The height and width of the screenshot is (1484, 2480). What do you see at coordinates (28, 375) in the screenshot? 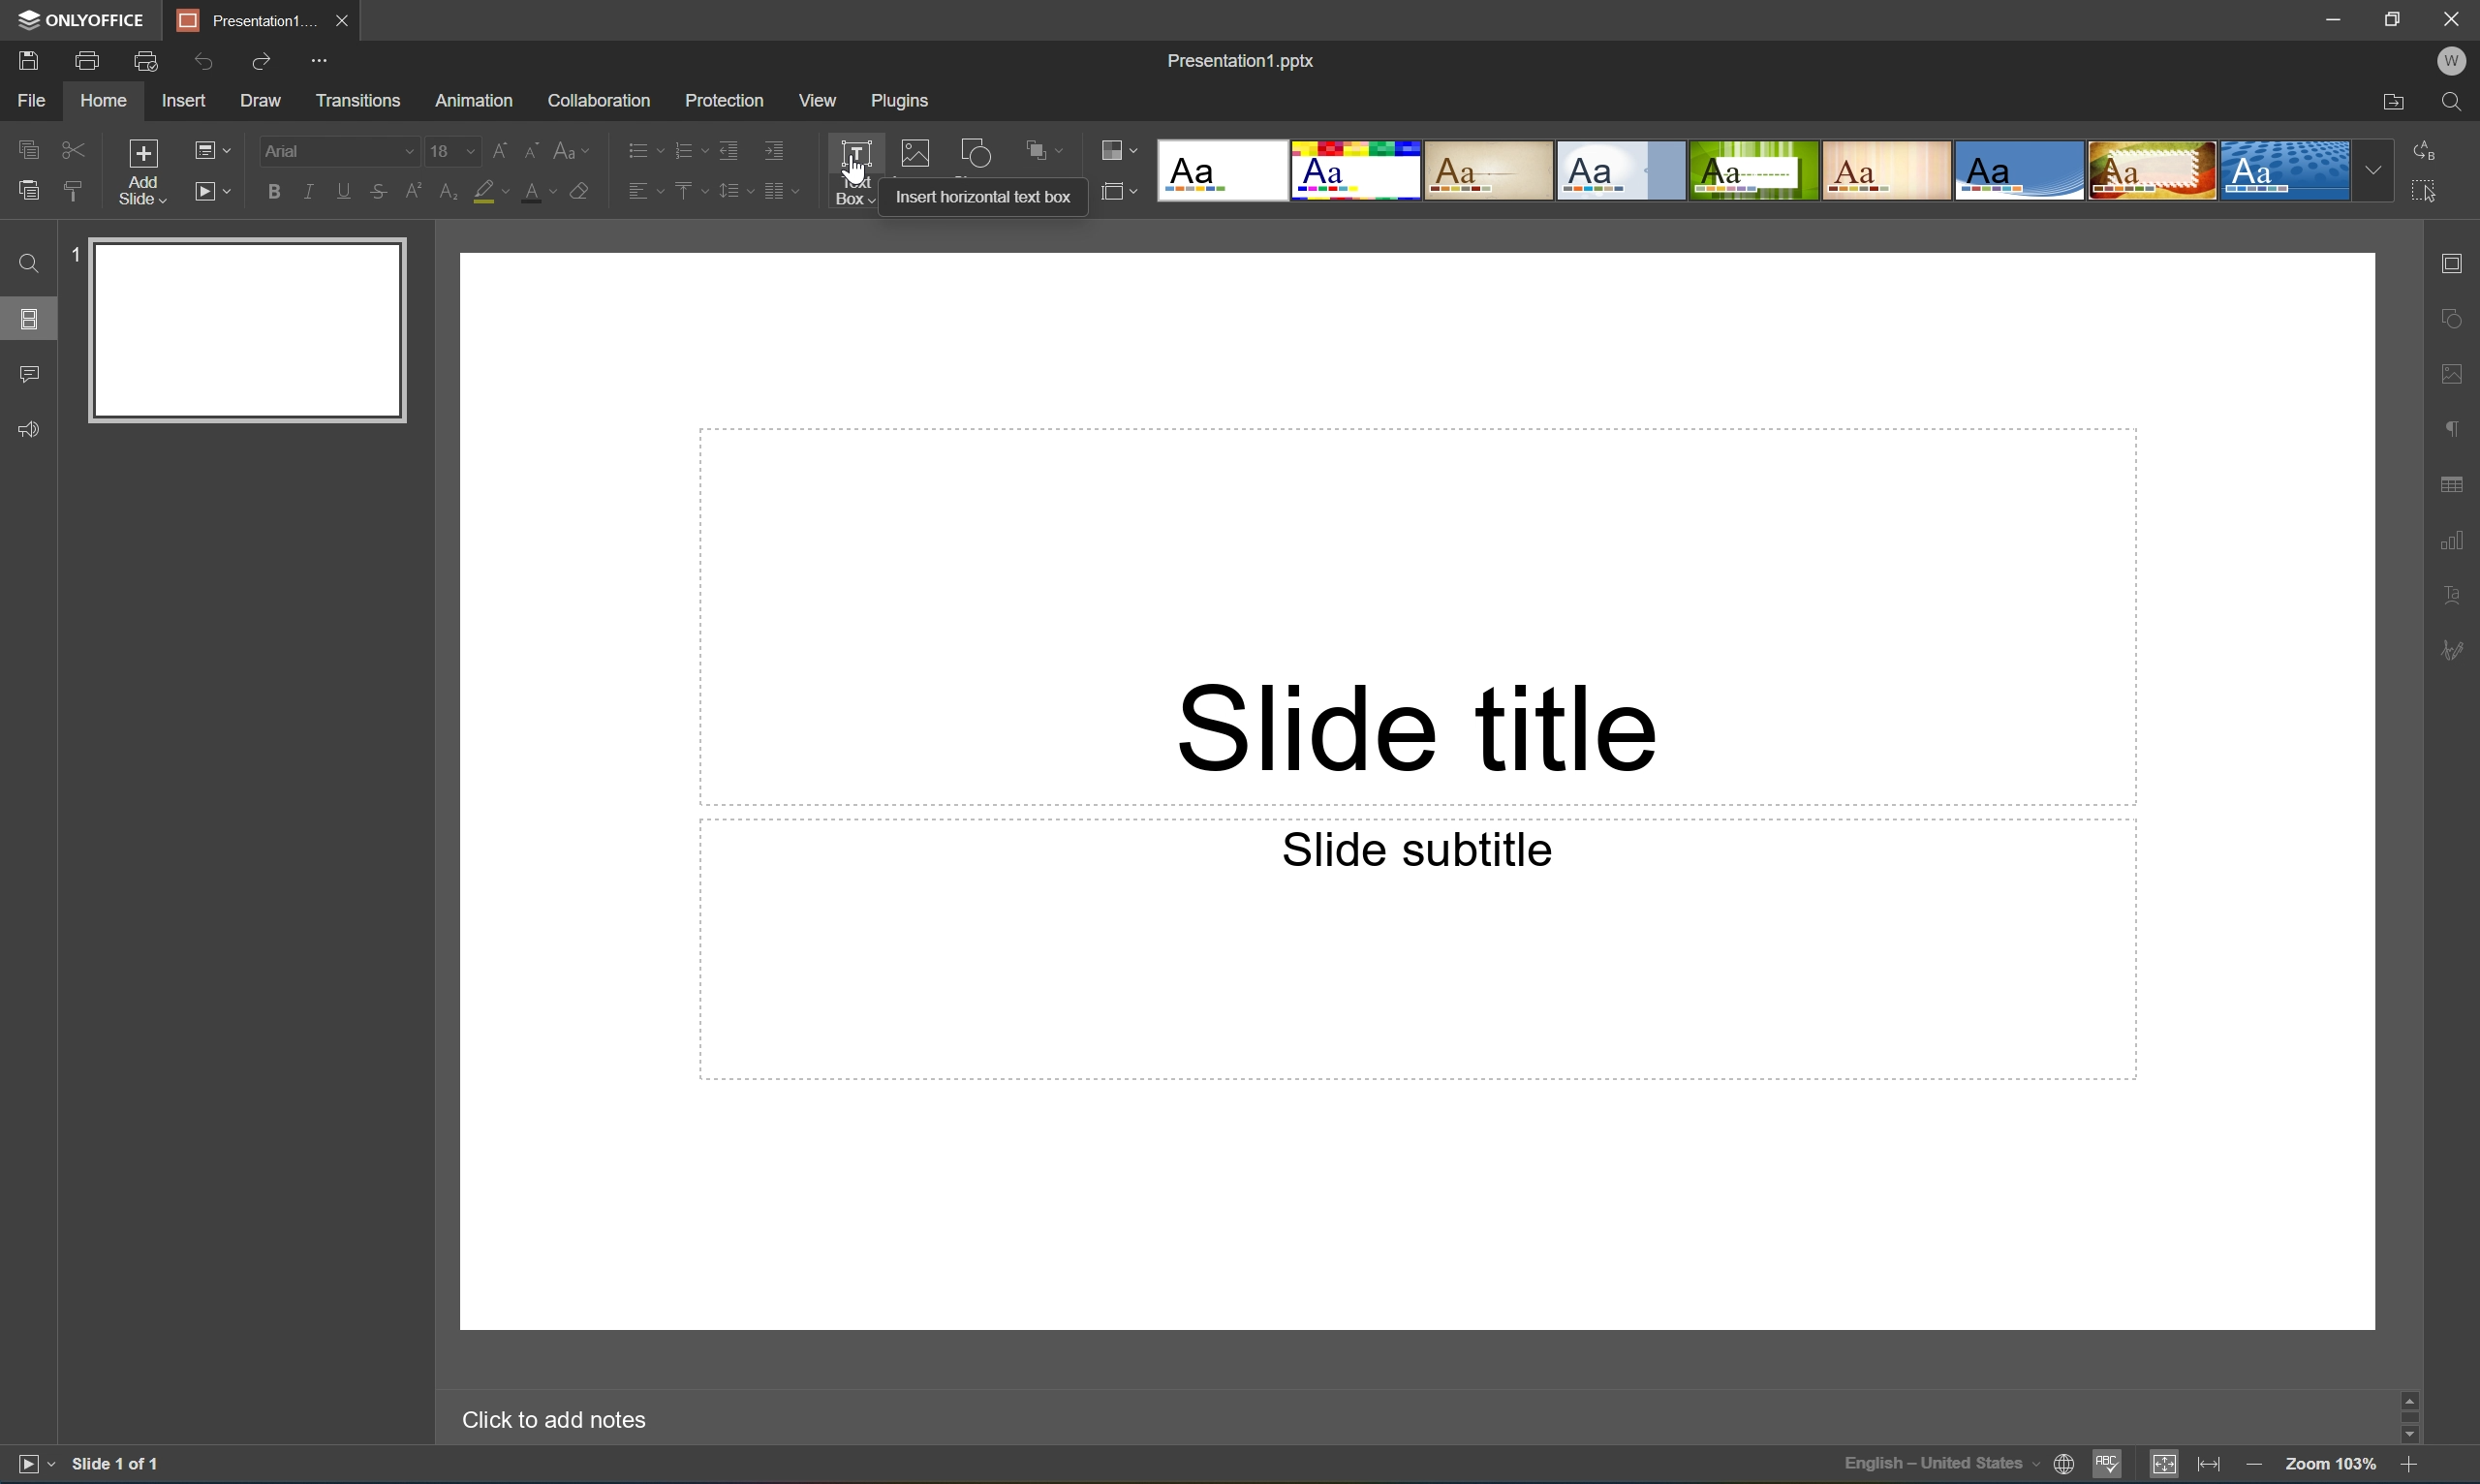
I see `Comments` at bounding box center [28, 375].